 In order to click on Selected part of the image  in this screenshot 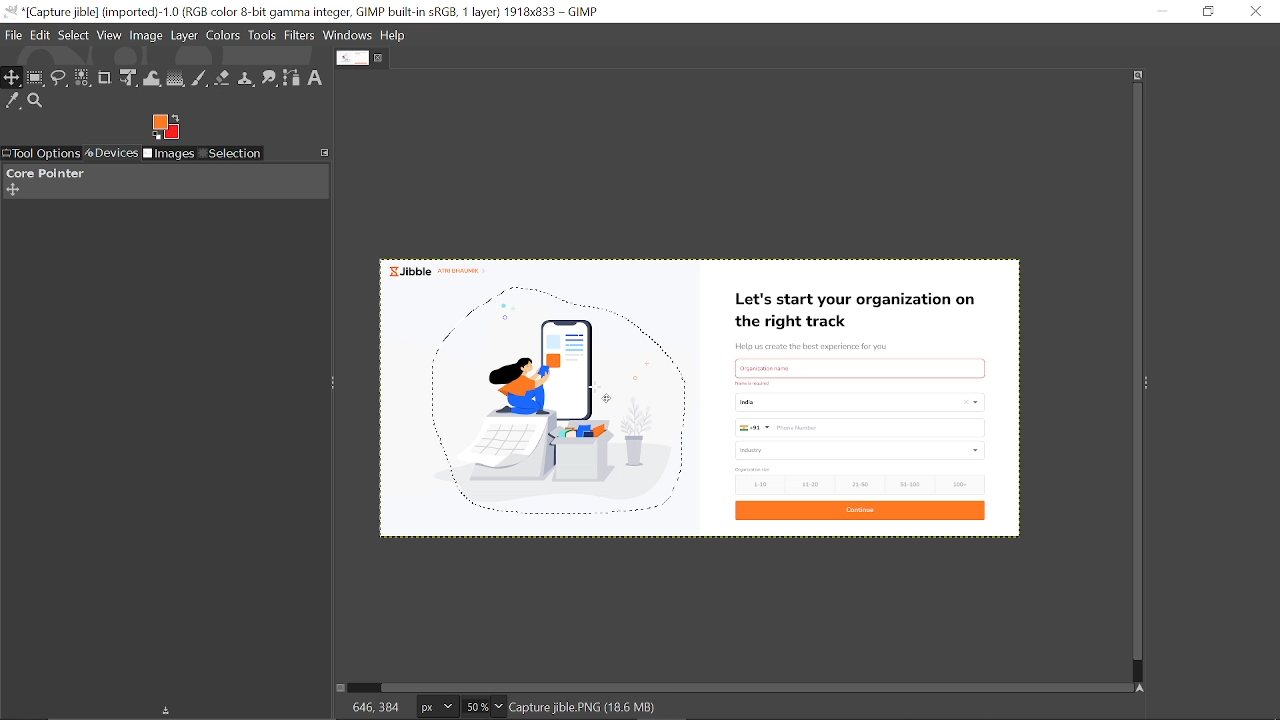, I will do `click(562, 408)`.